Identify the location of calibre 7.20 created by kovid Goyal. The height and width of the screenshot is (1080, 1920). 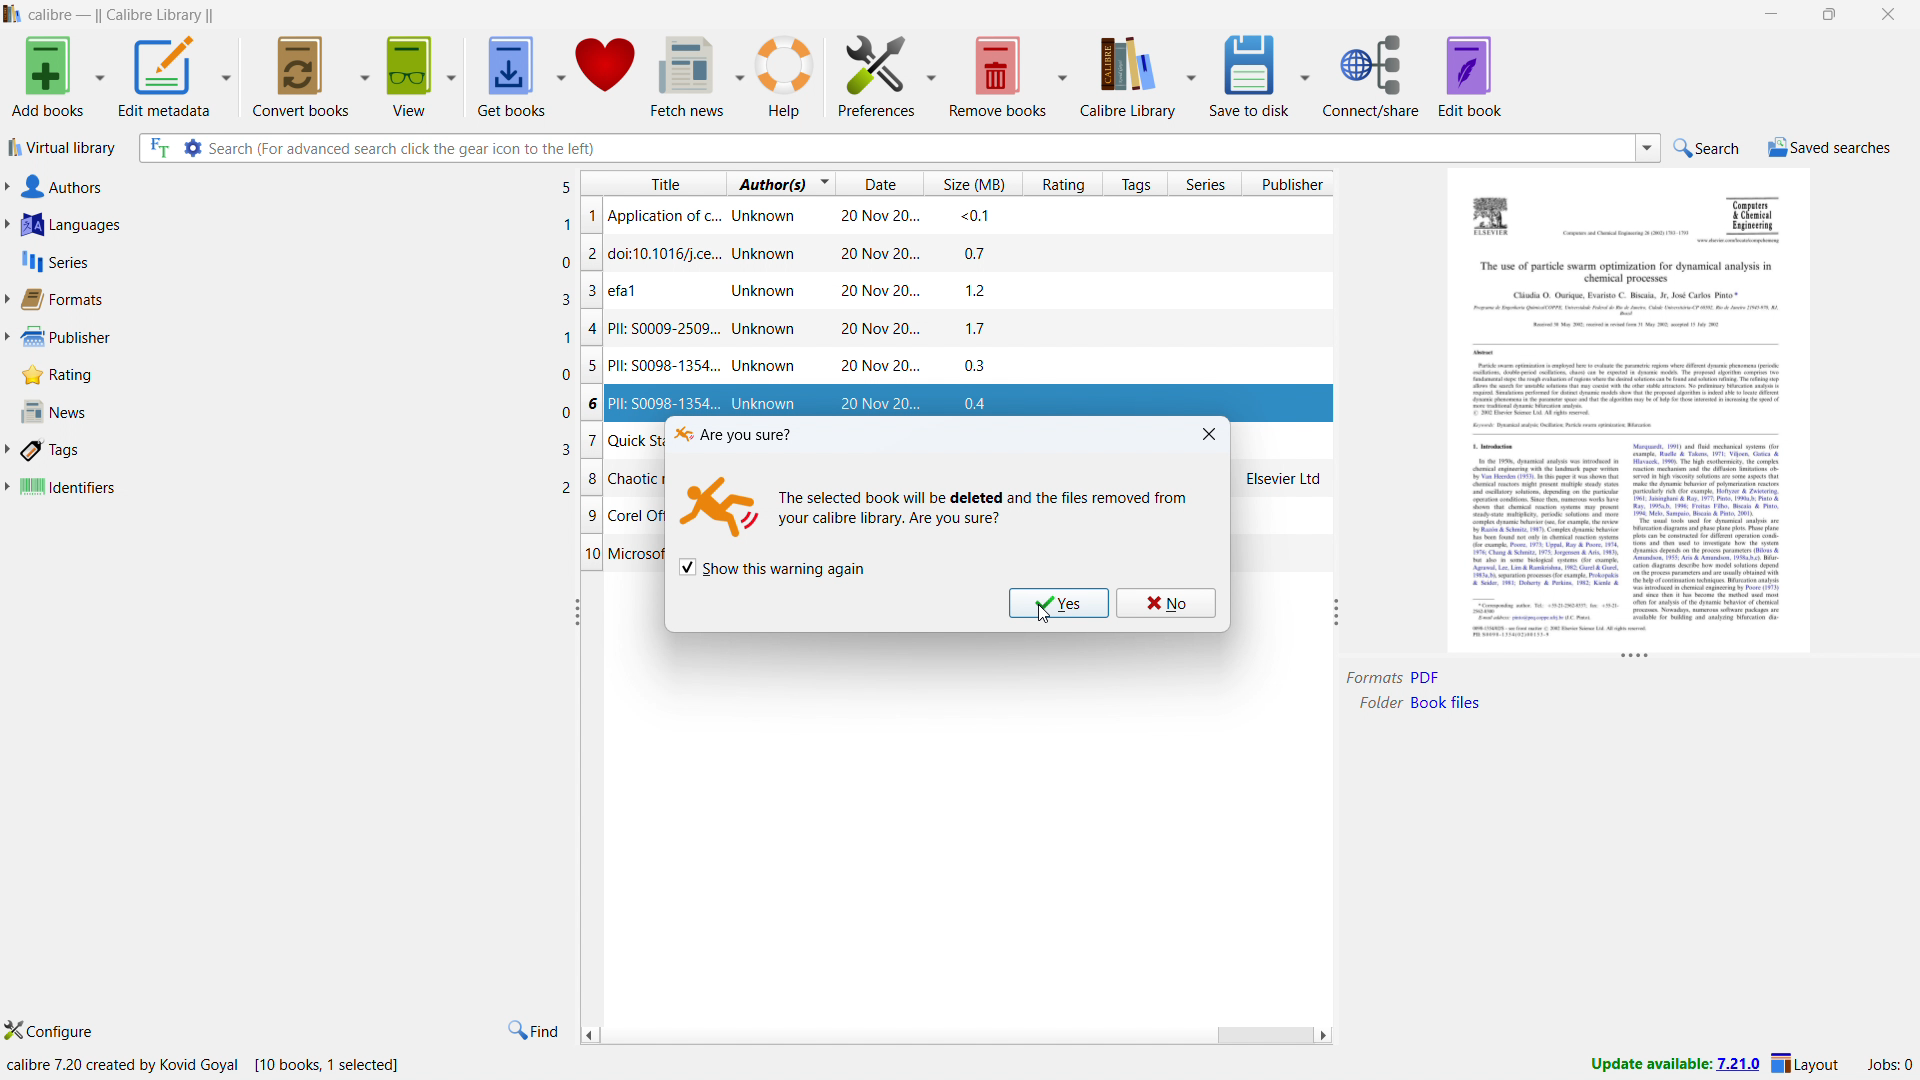
(122, 1067).